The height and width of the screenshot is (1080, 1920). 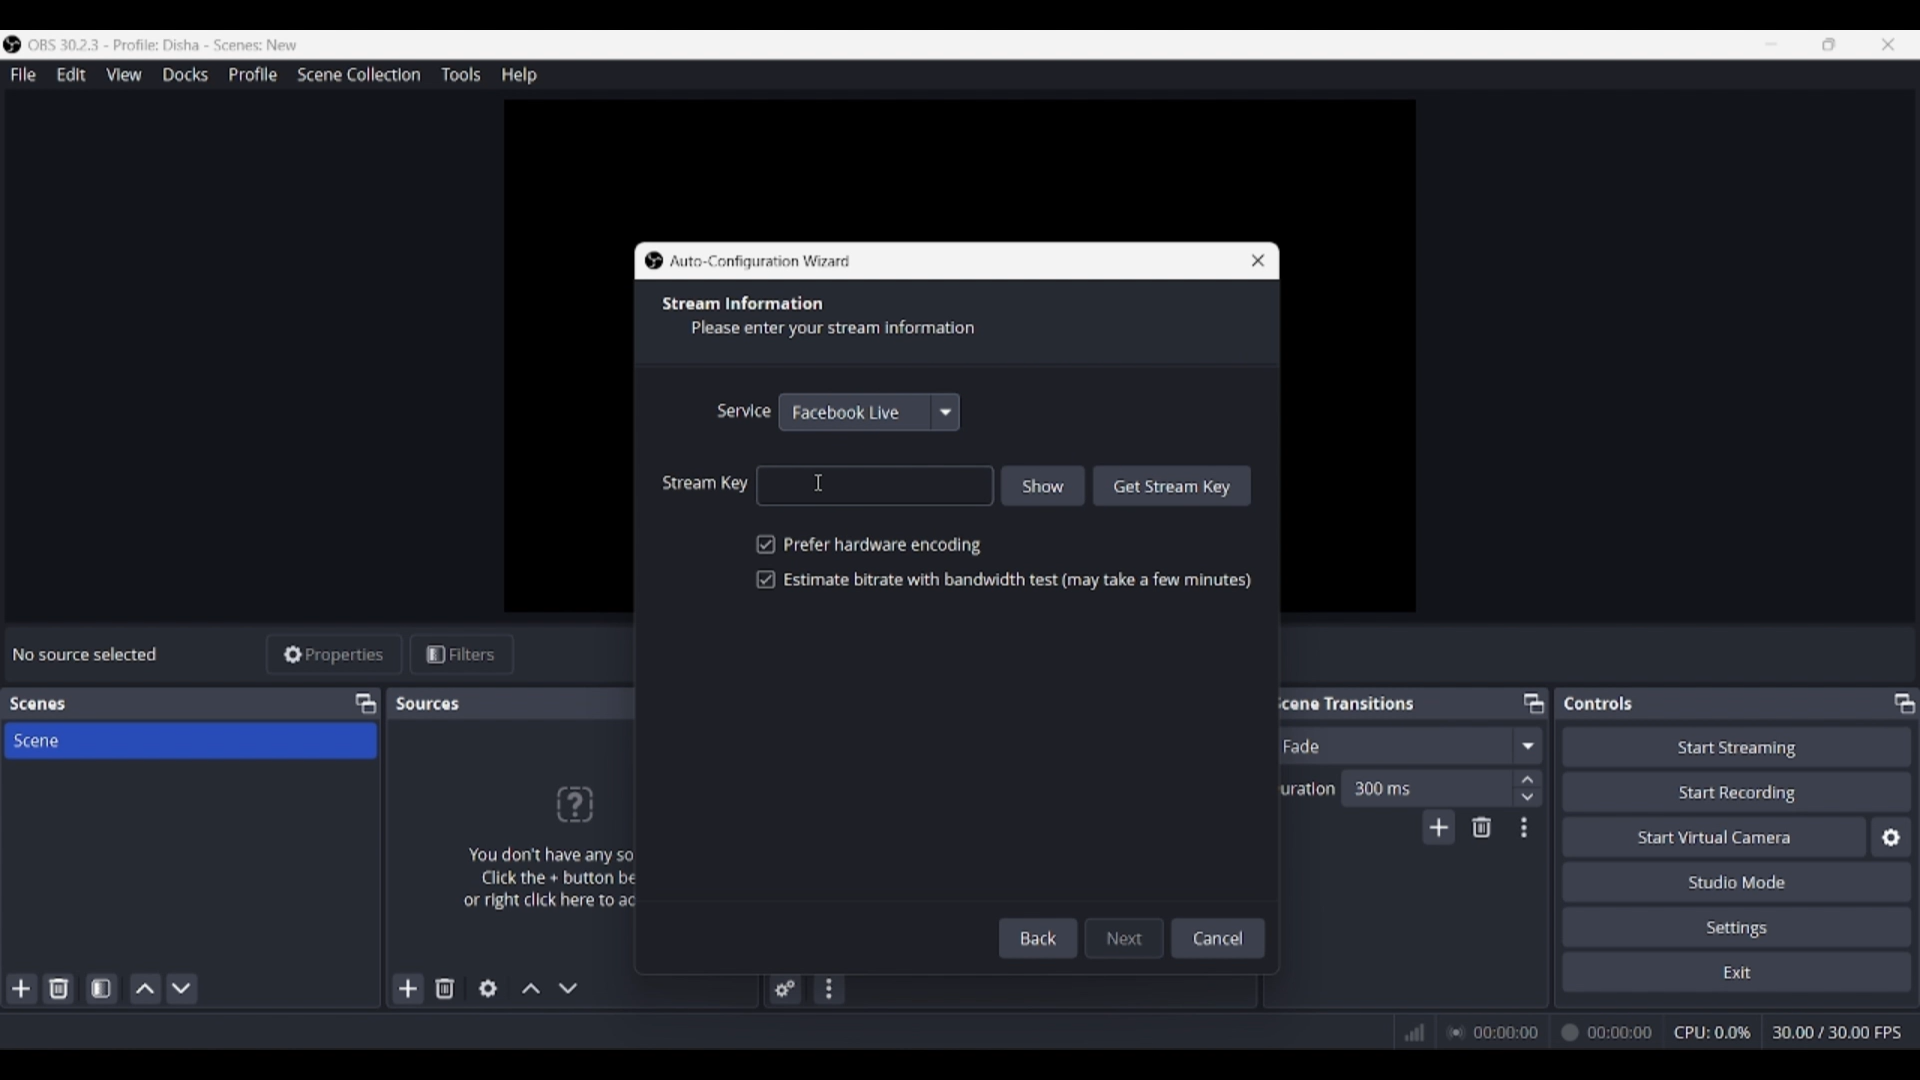 What do you see at coordinates (847, 412) in the screenshot?
I see `Choosen service option` at bounding box center [847, 412].